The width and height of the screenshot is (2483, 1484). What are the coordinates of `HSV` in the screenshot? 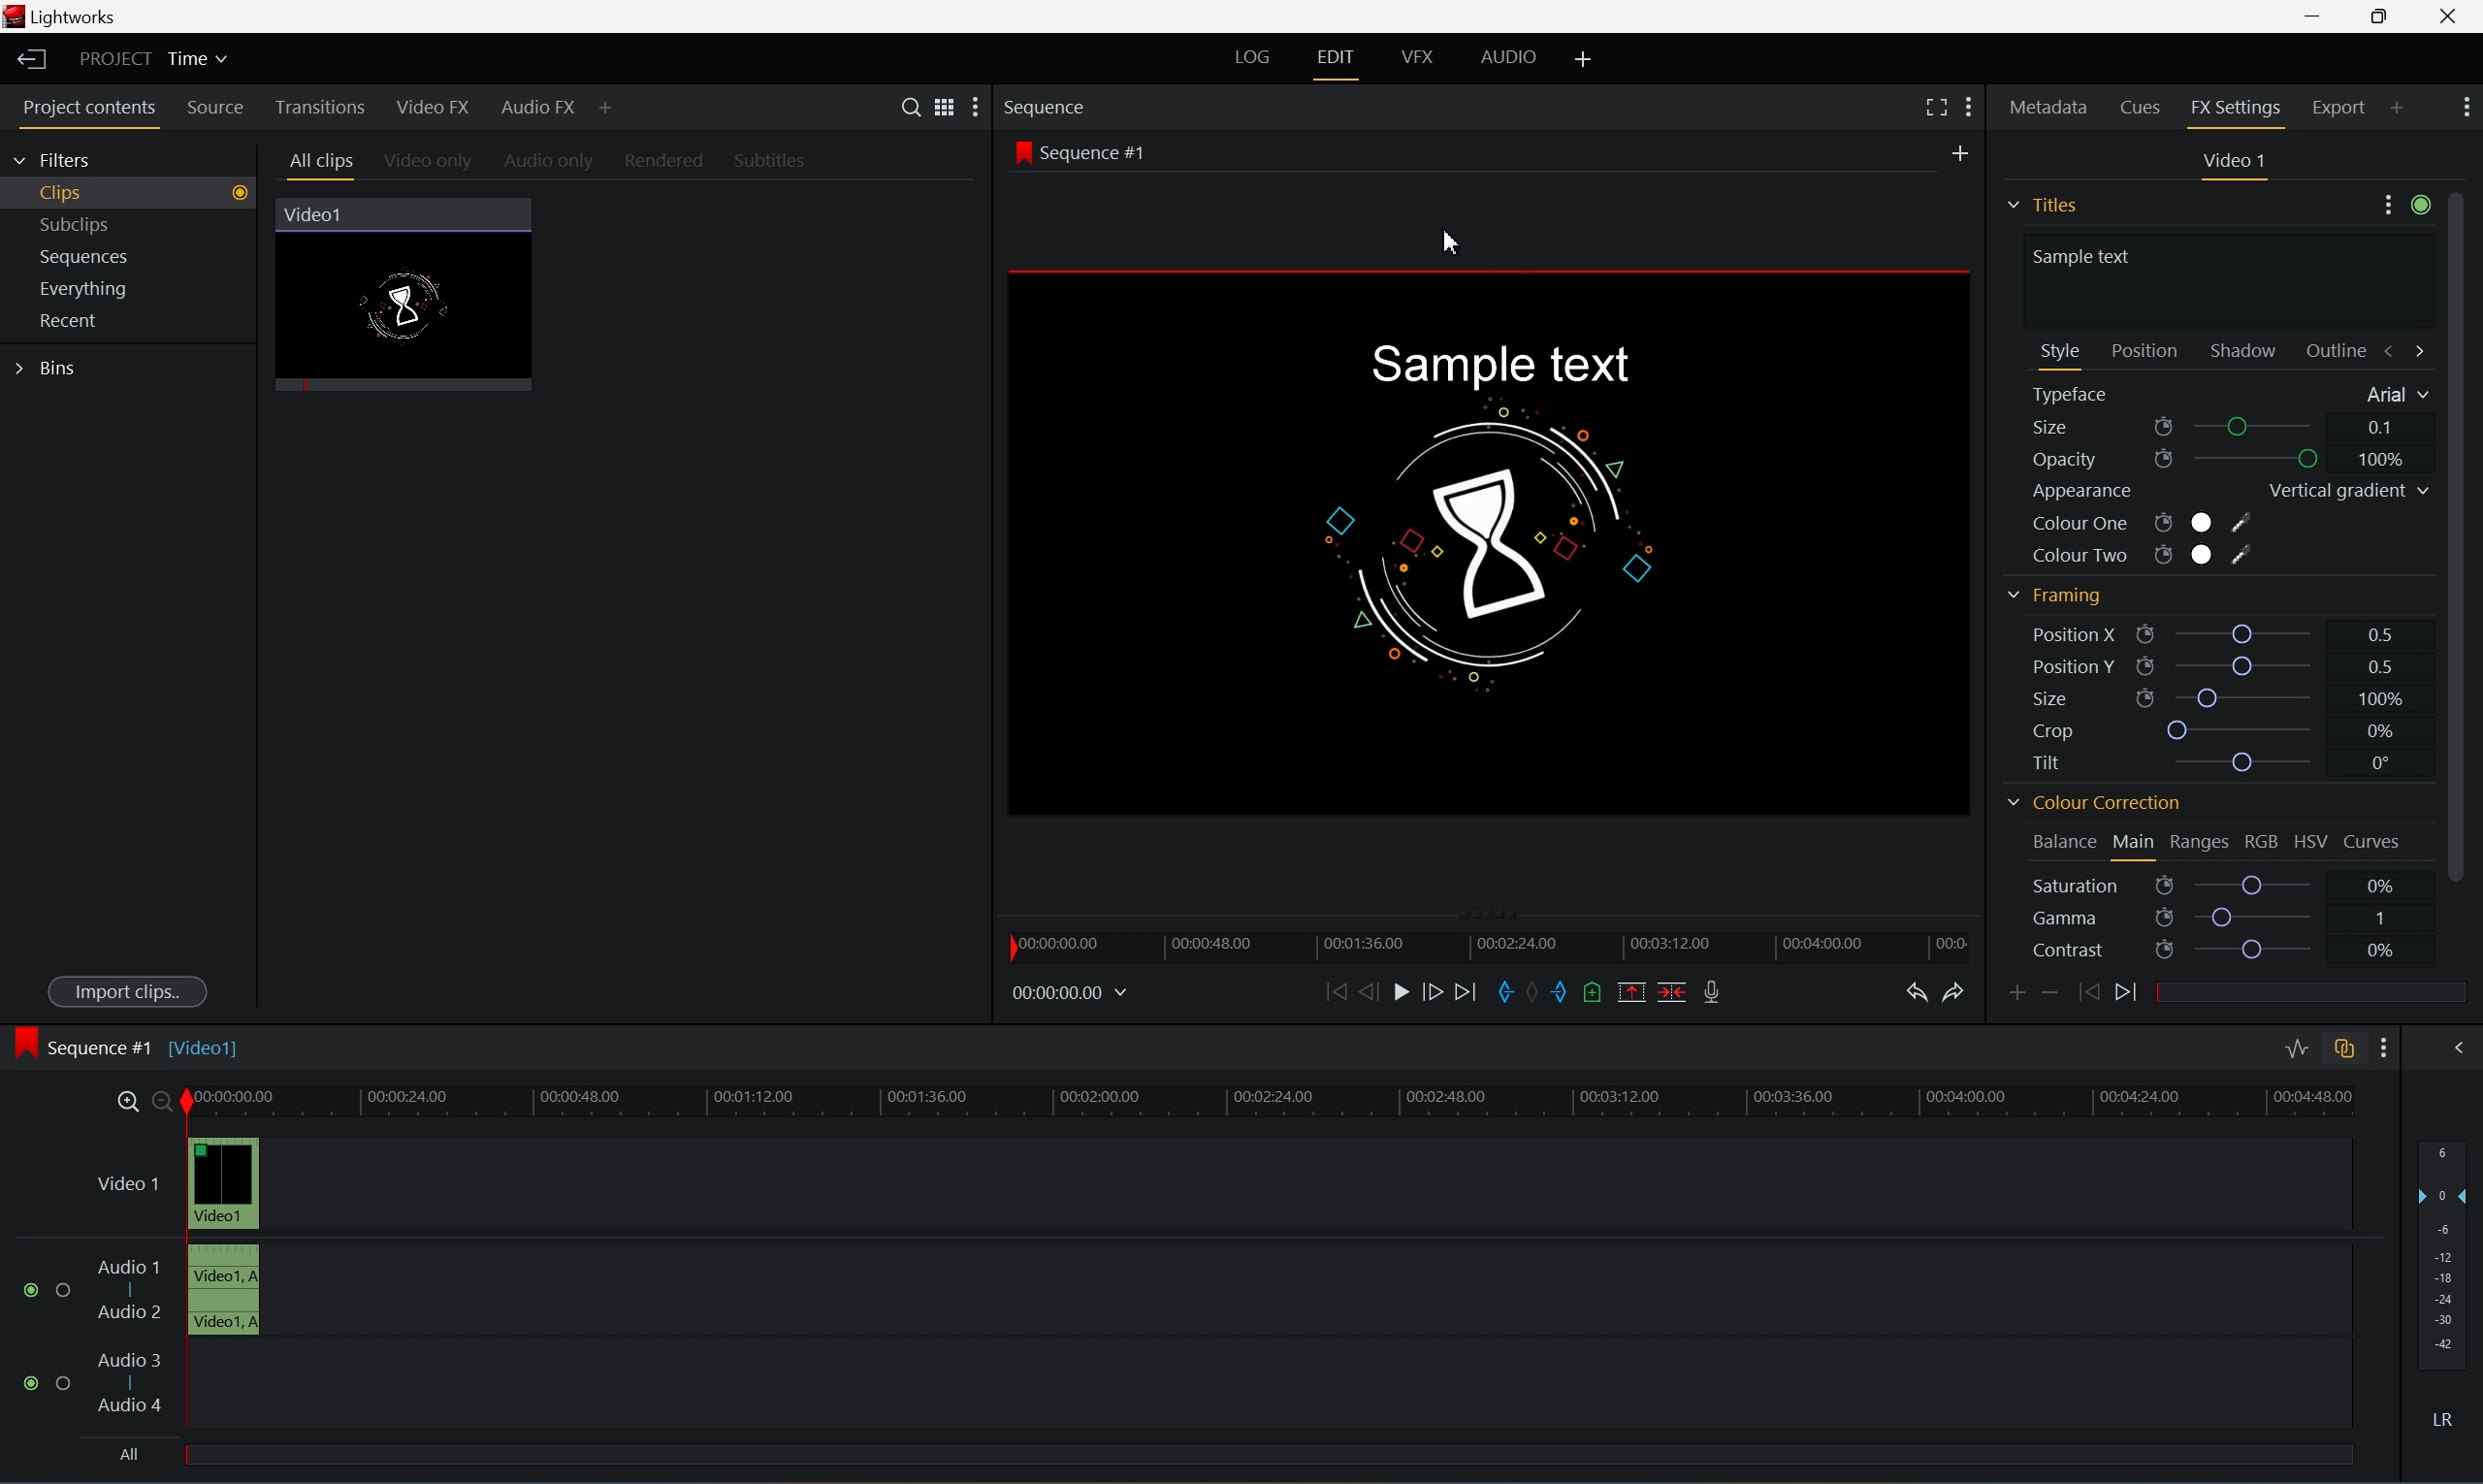 It's located at (2308, 843).